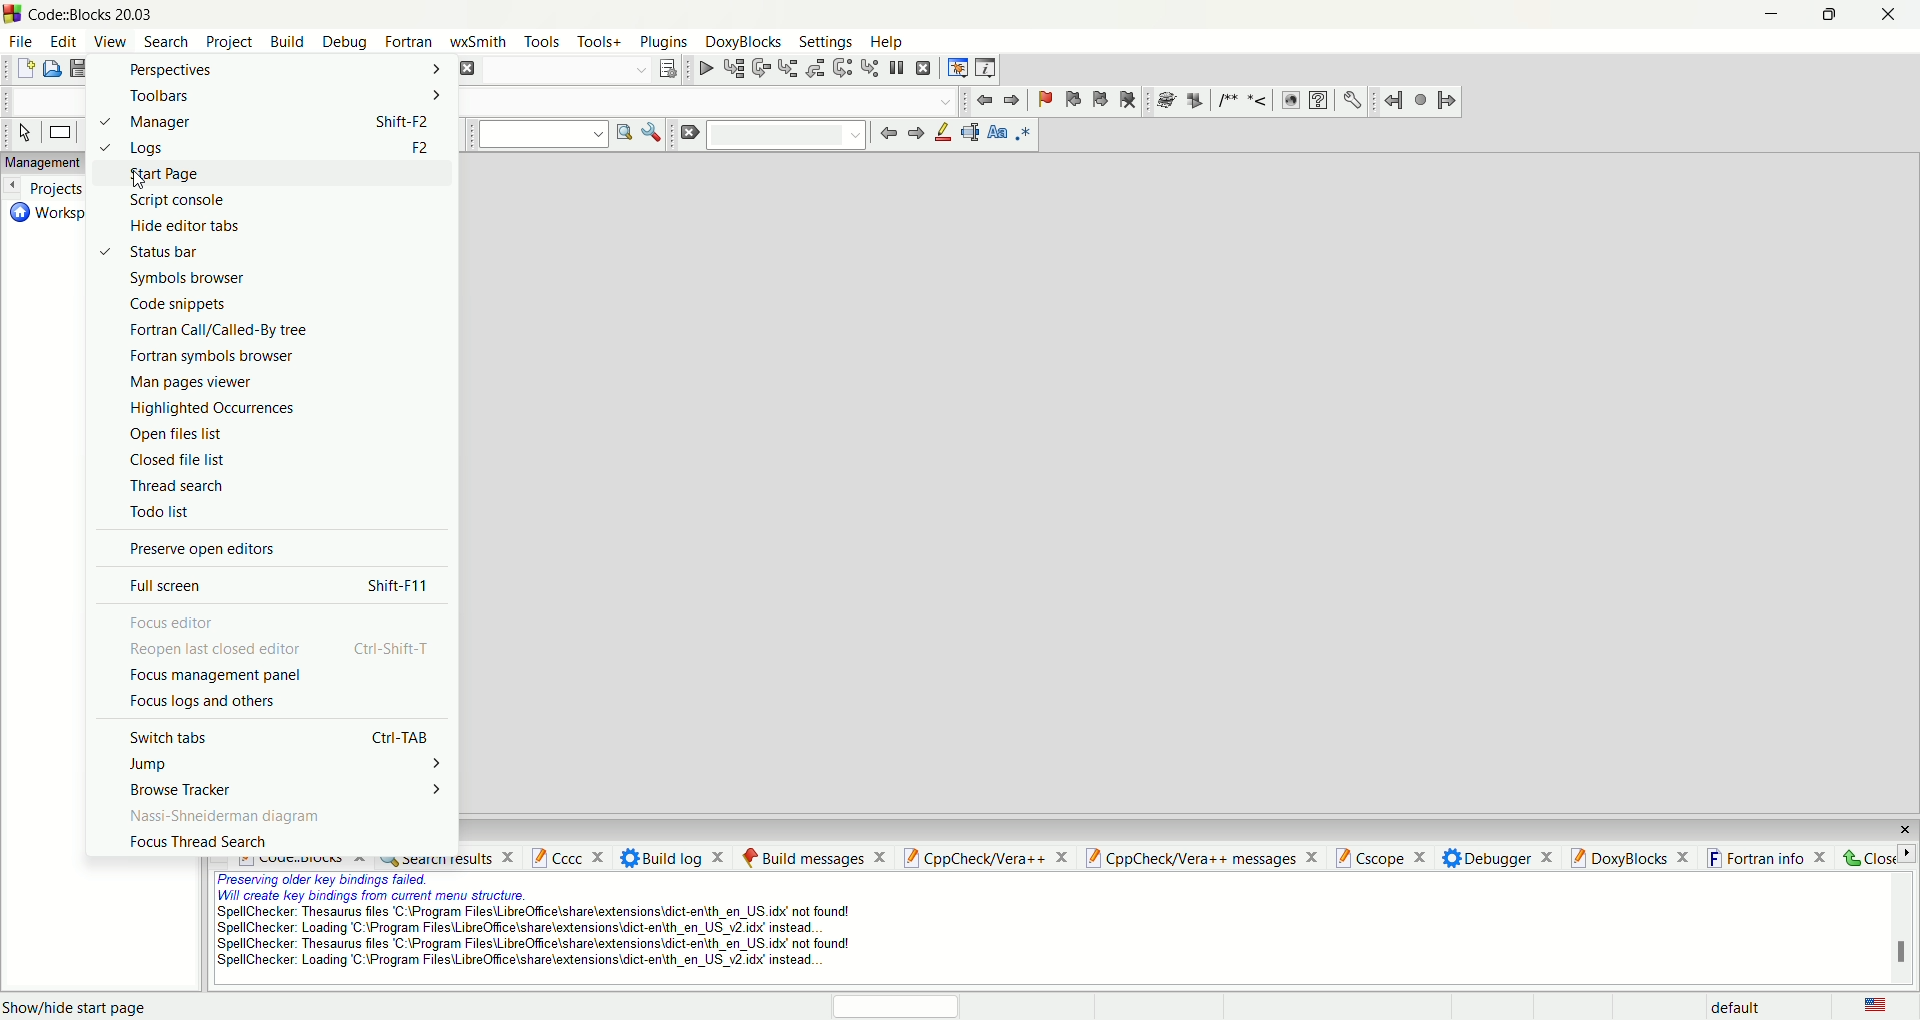  I want to click on highlight, so click(943, 135).